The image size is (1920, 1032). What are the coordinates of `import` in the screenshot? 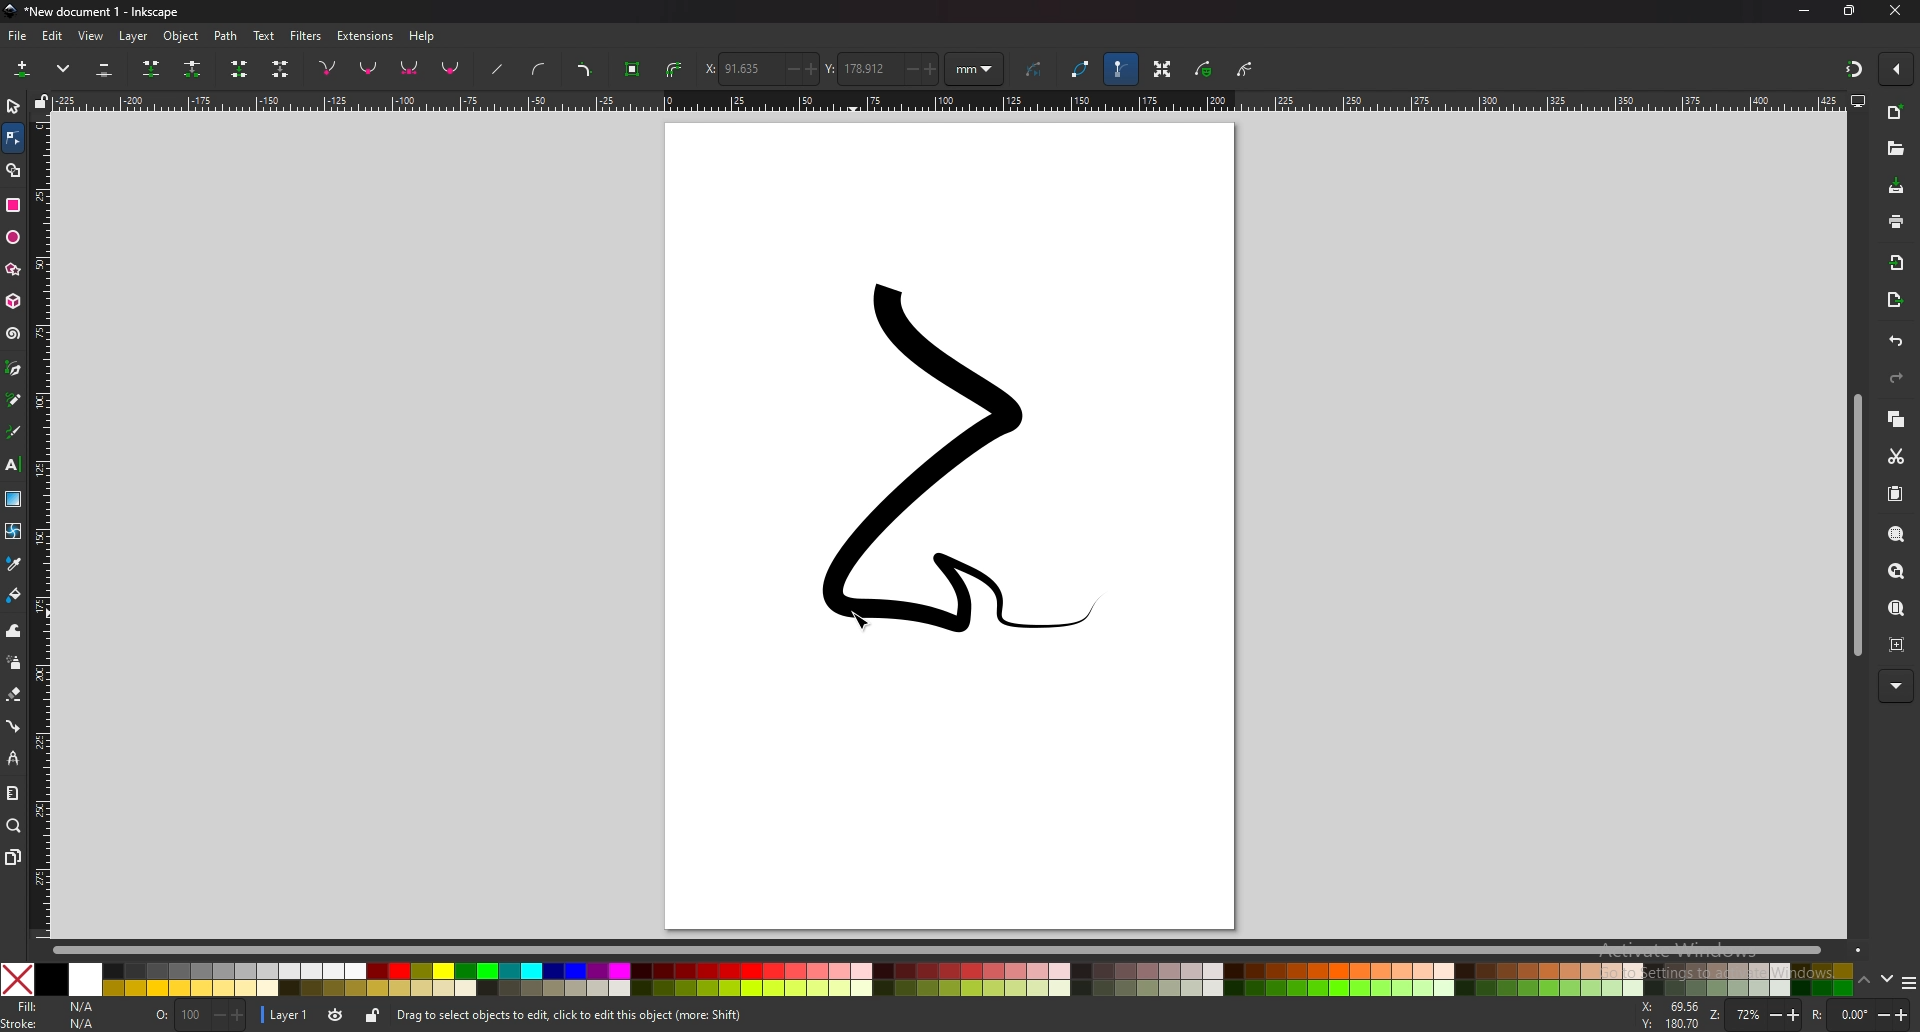 It's located at (1897, 262).